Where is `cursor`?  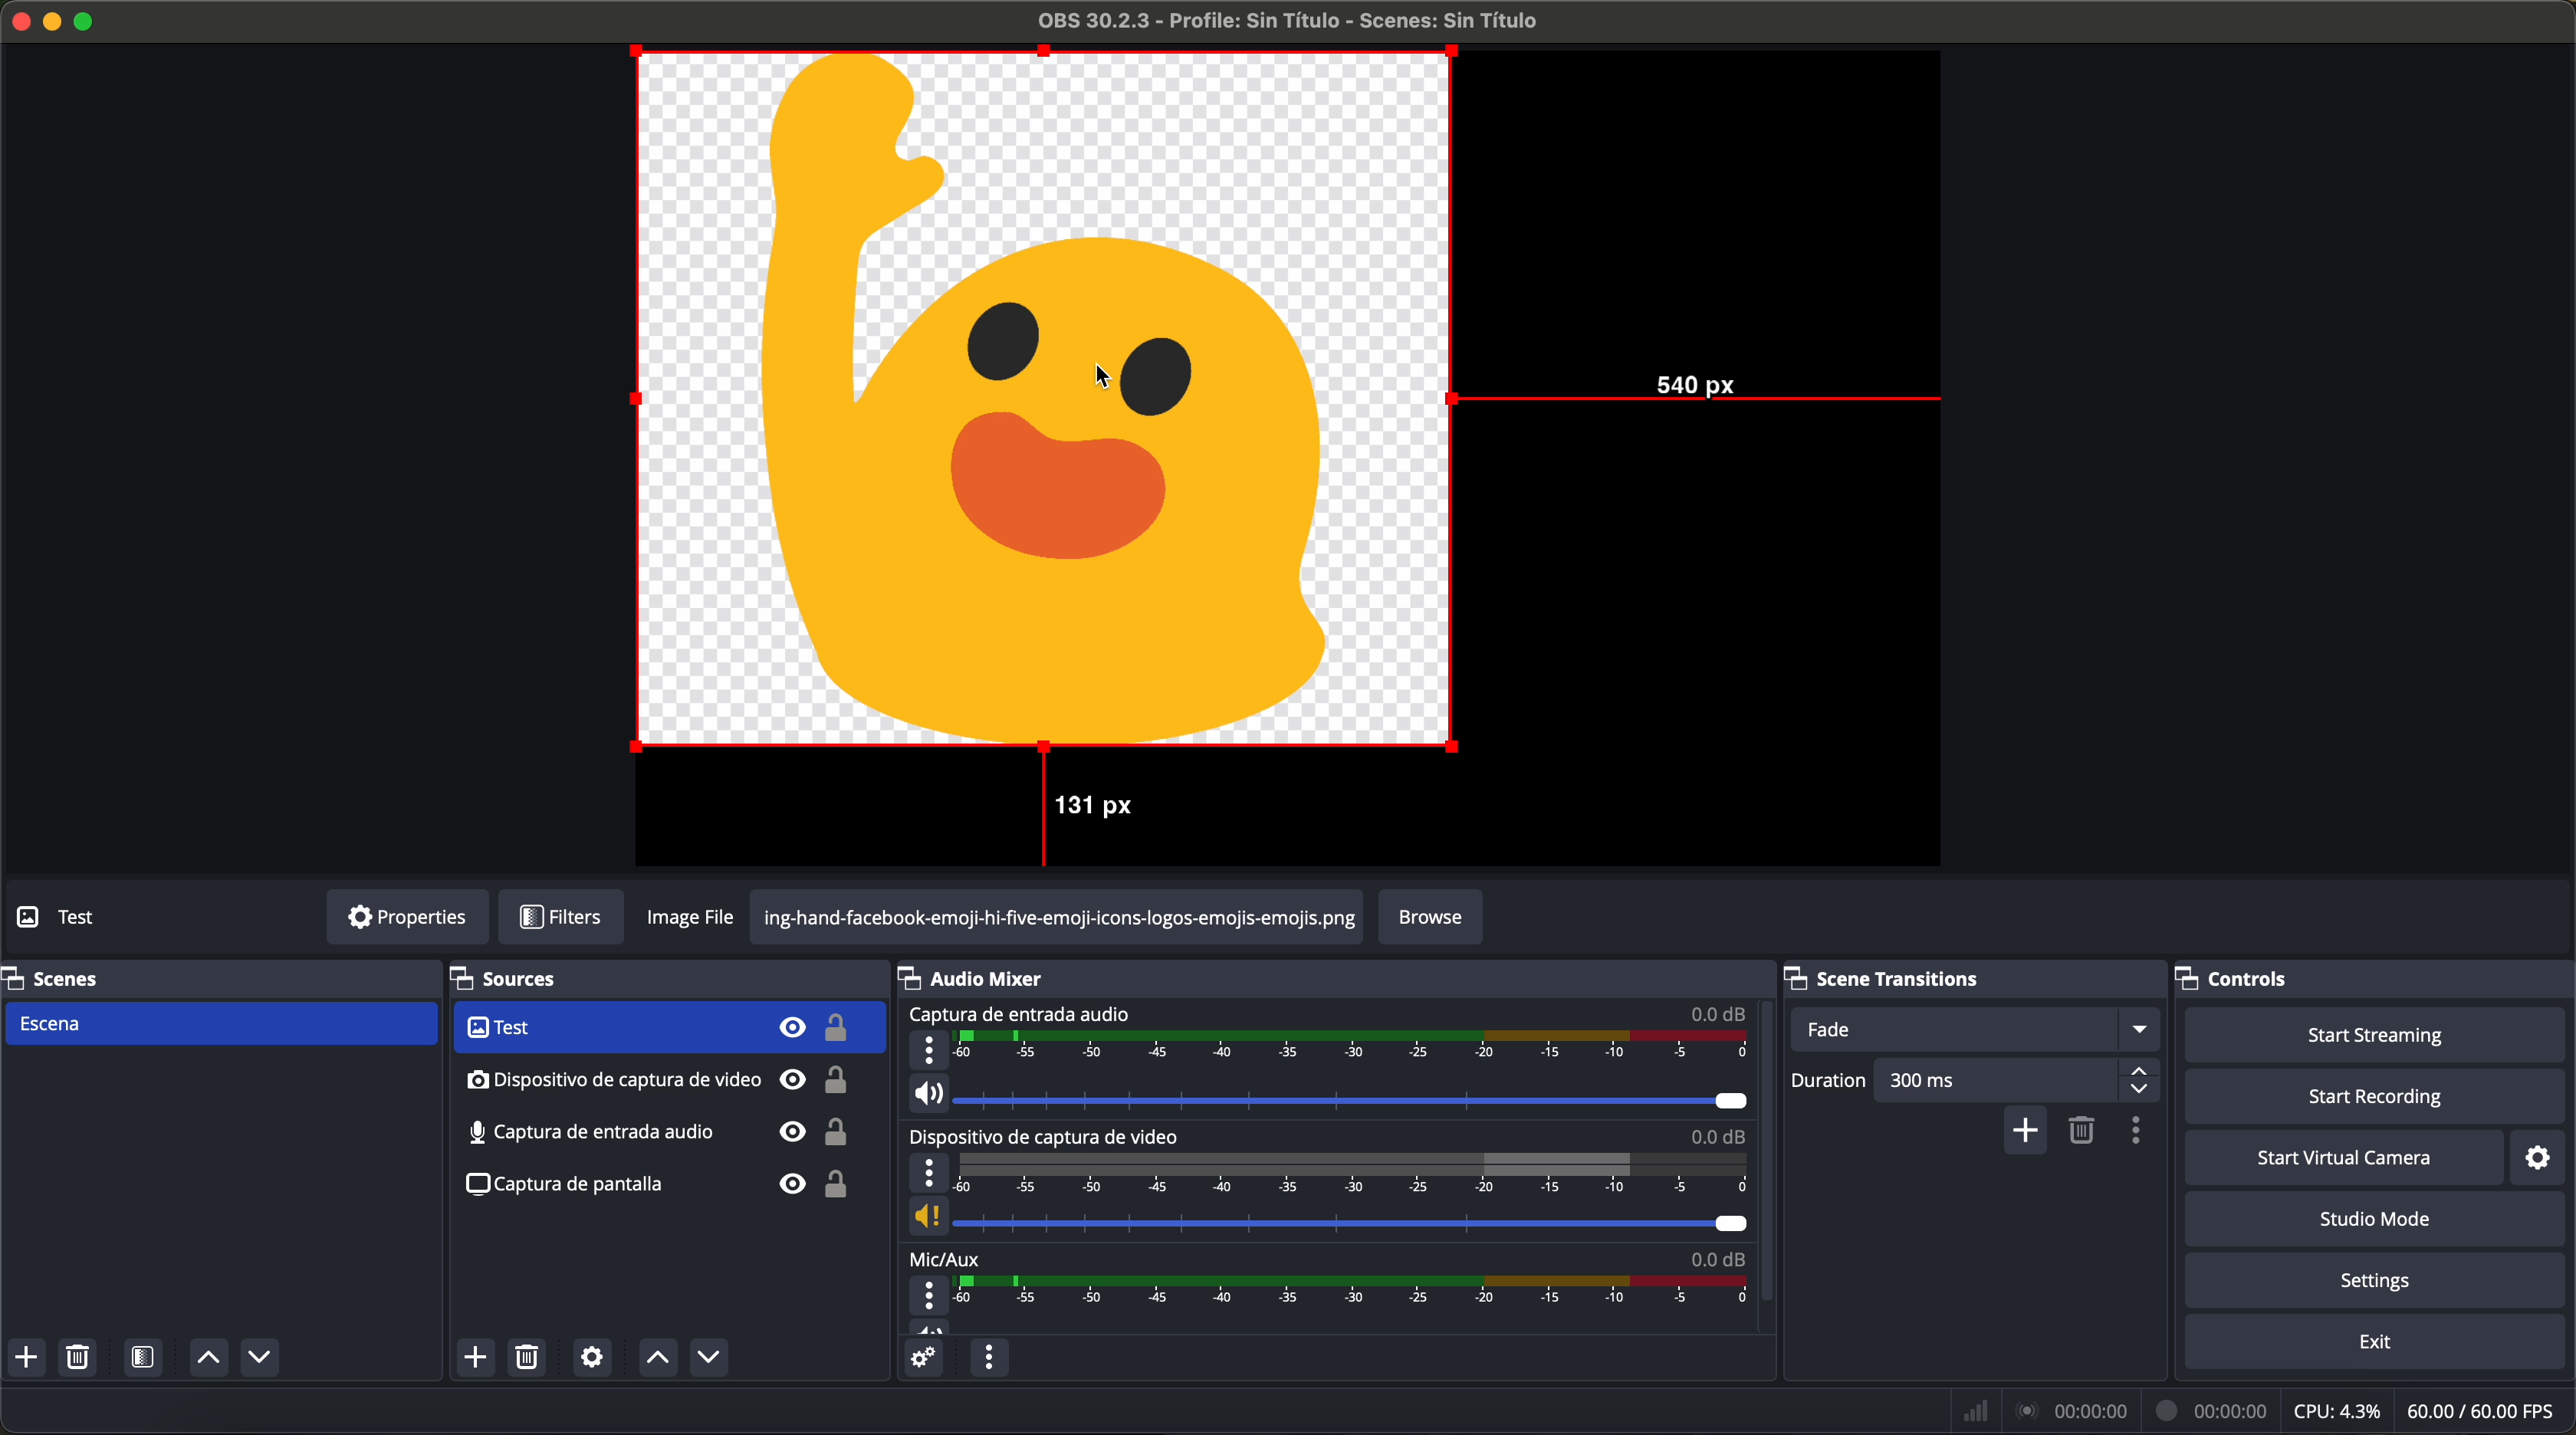 cursor is located at coordinates (1115, 377).